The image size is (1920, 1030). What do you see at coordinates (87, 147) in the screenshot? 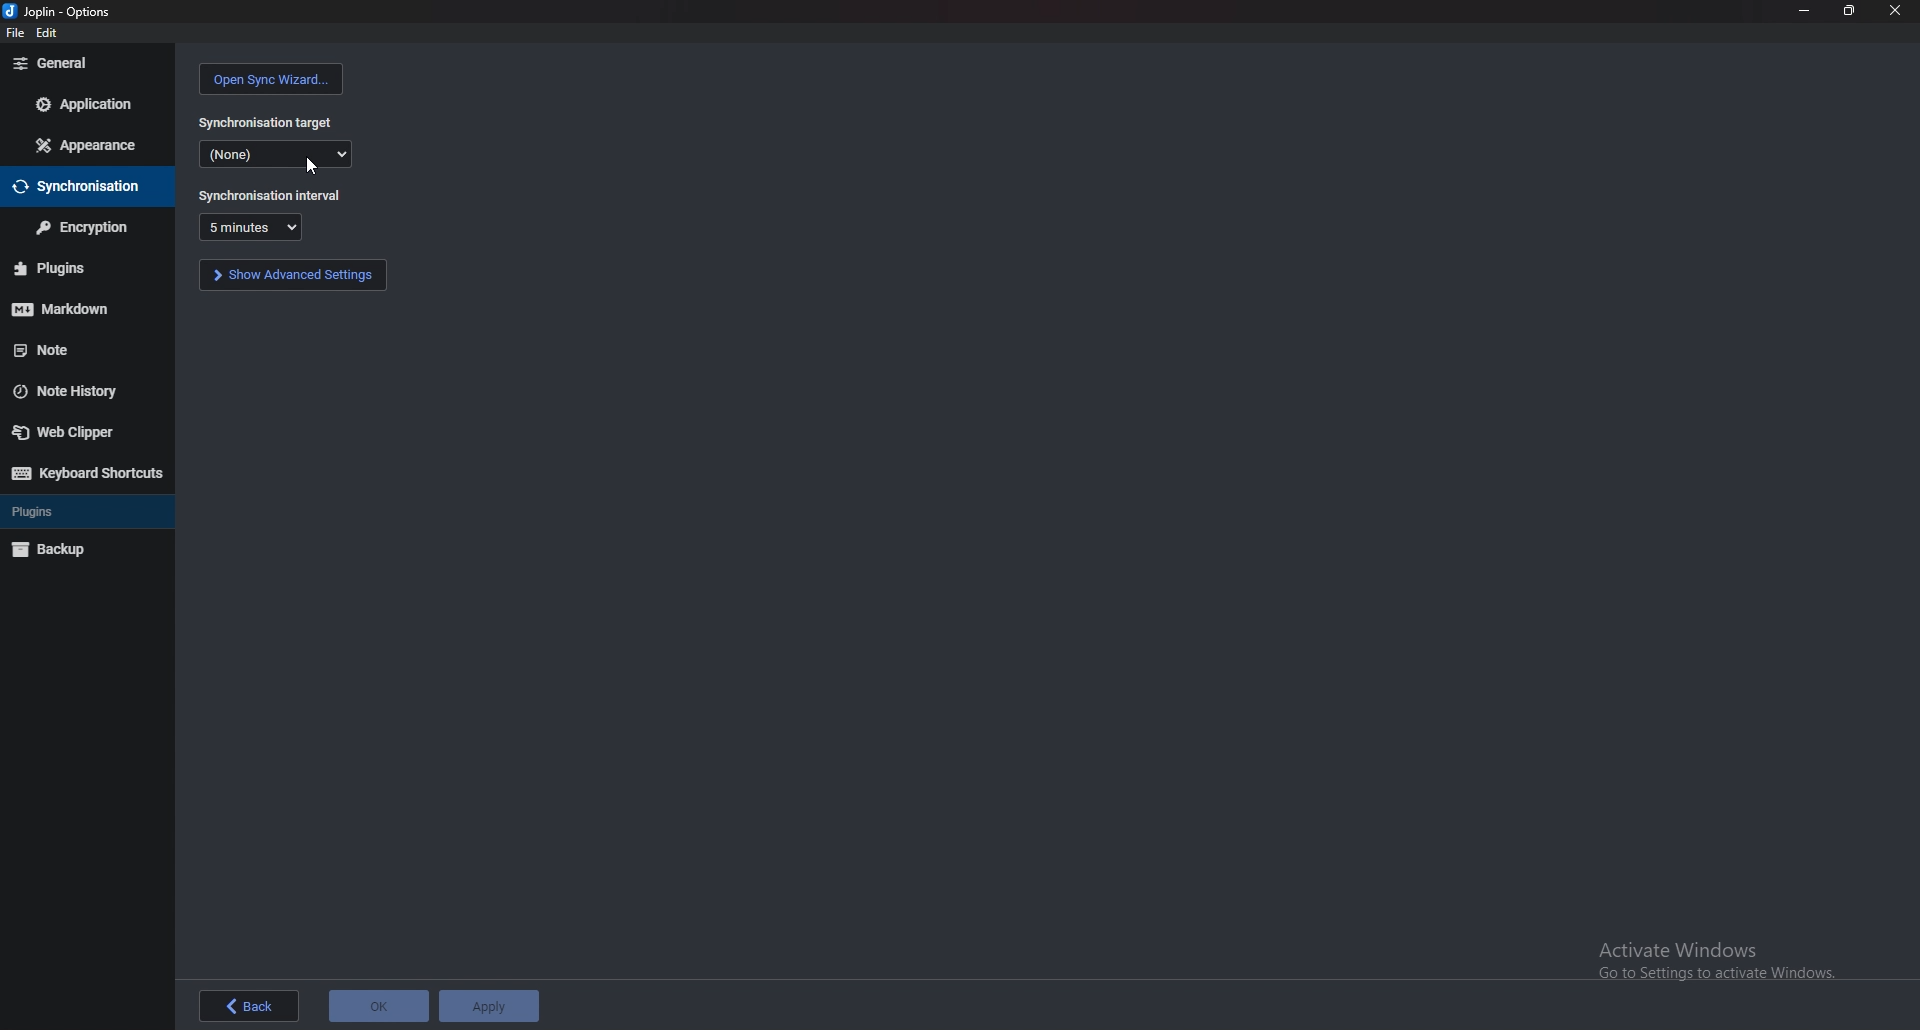
I see `appearance` at bounding box center [87, 147].